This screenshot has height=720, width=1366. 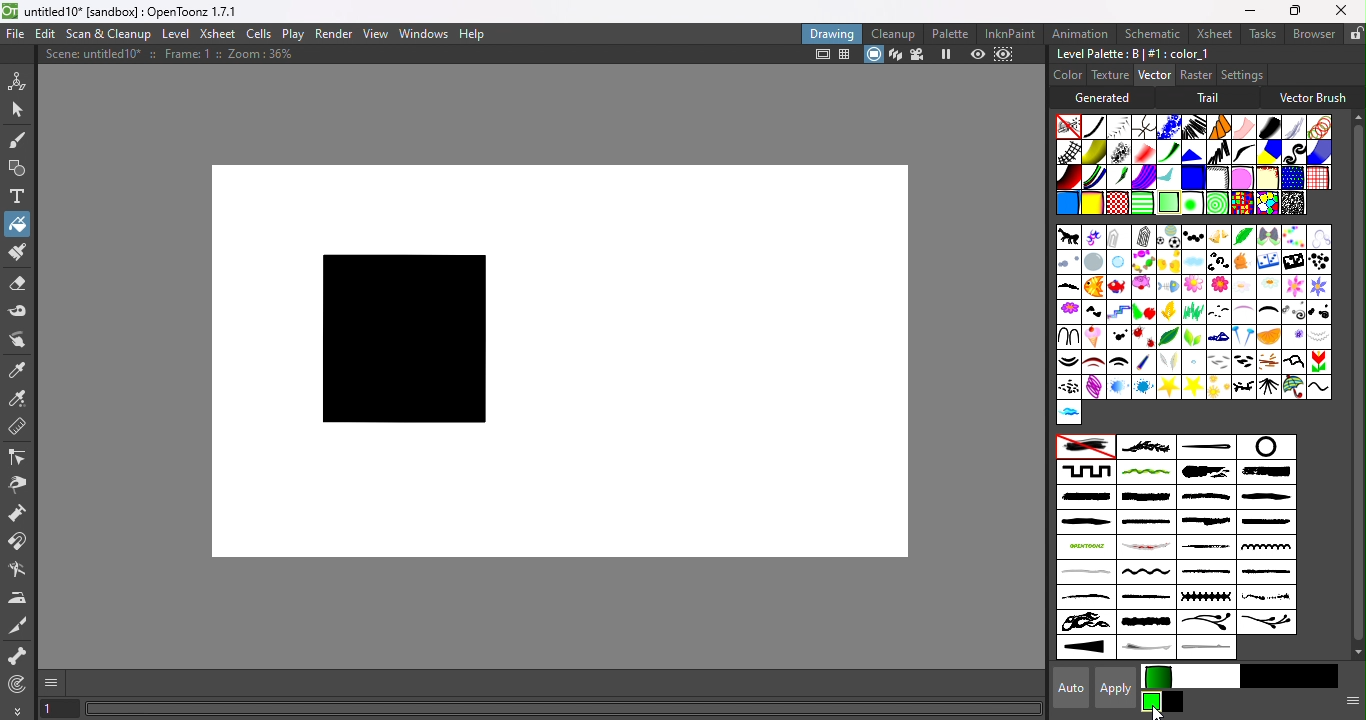 What do you see at coordinates (1084, 572) in the screenshot?
I see `simple_trail` at bounding box center [1084, 572].